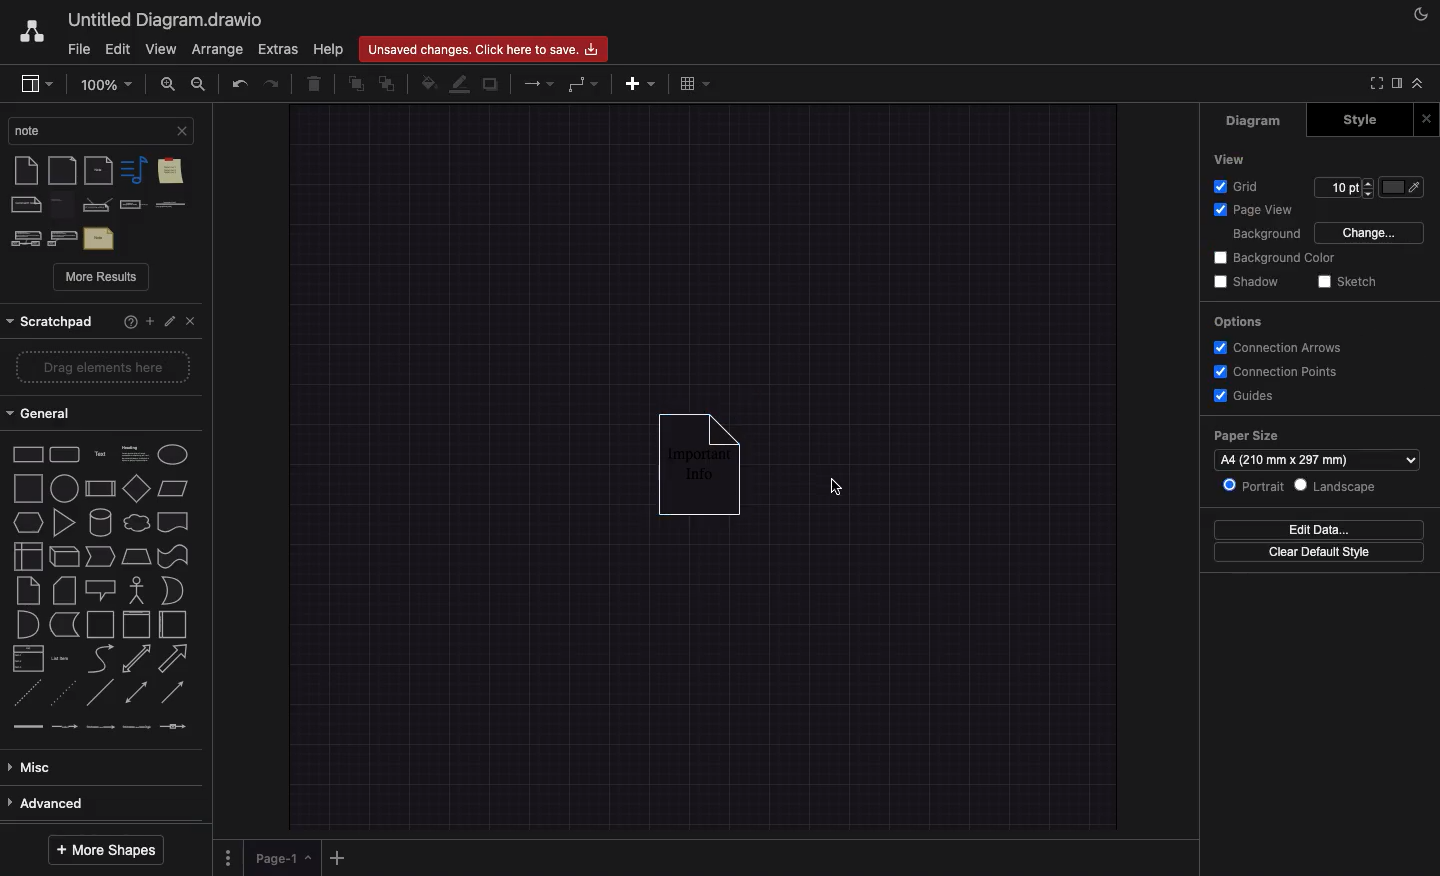 The height and width of the screenshot is (876, 1440). What do you see at coordinates (99, 589) in the screenshot?
I see `callout` at bounding box center [99, 589].